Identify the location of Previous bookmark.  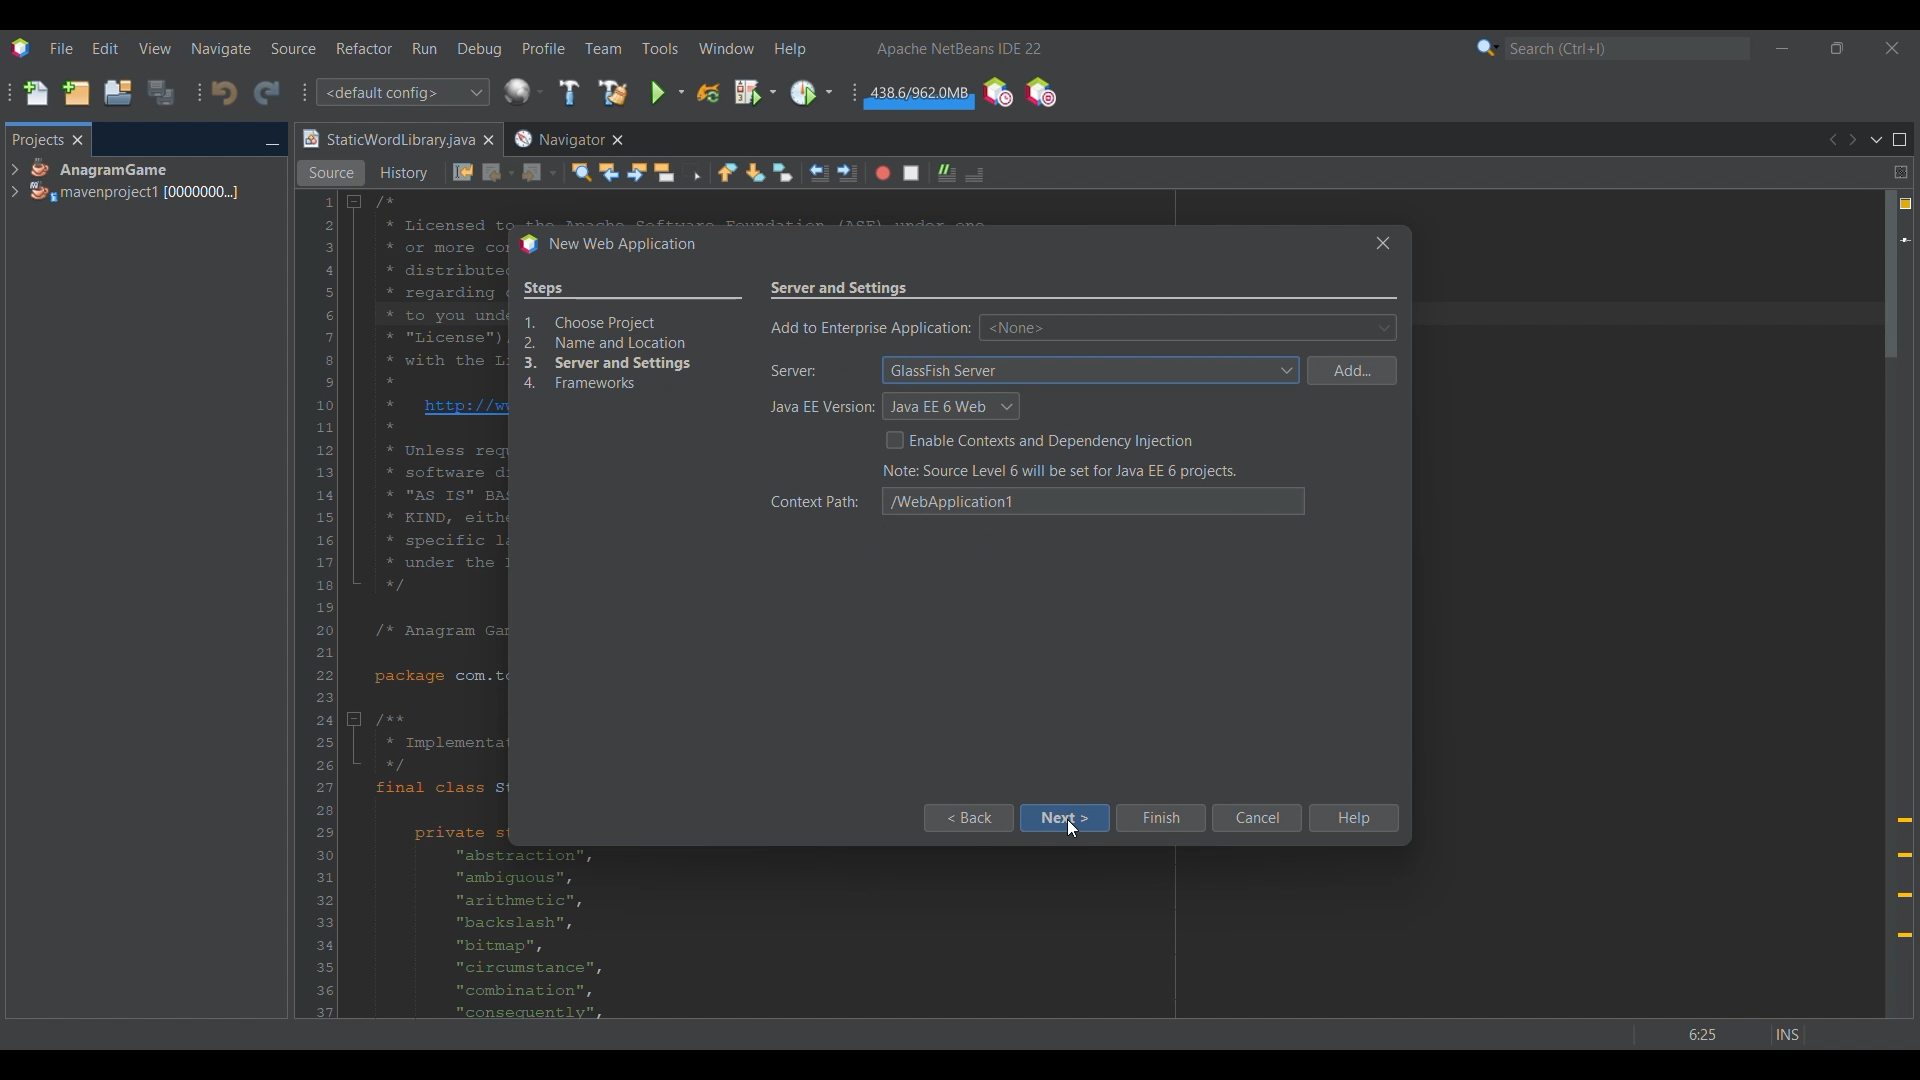
(727, 172).